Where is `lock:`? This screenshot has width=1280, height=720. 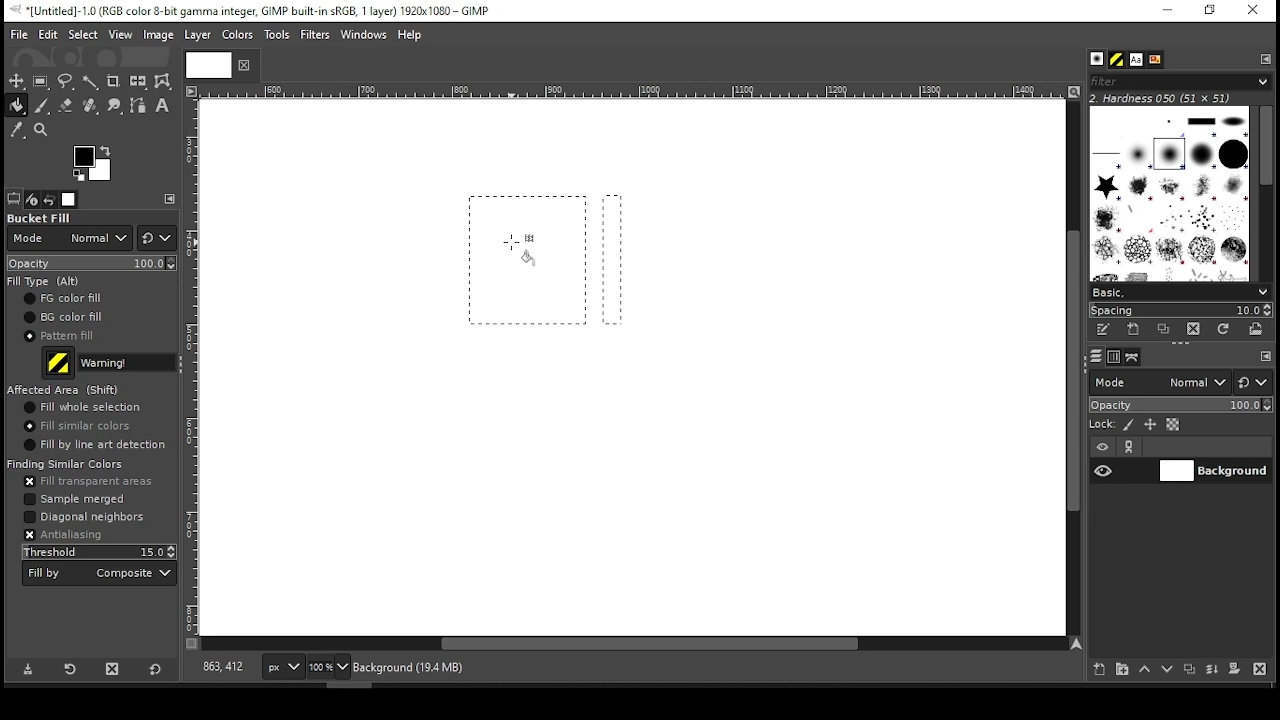 lock: is located at coordinates (1103, 426).